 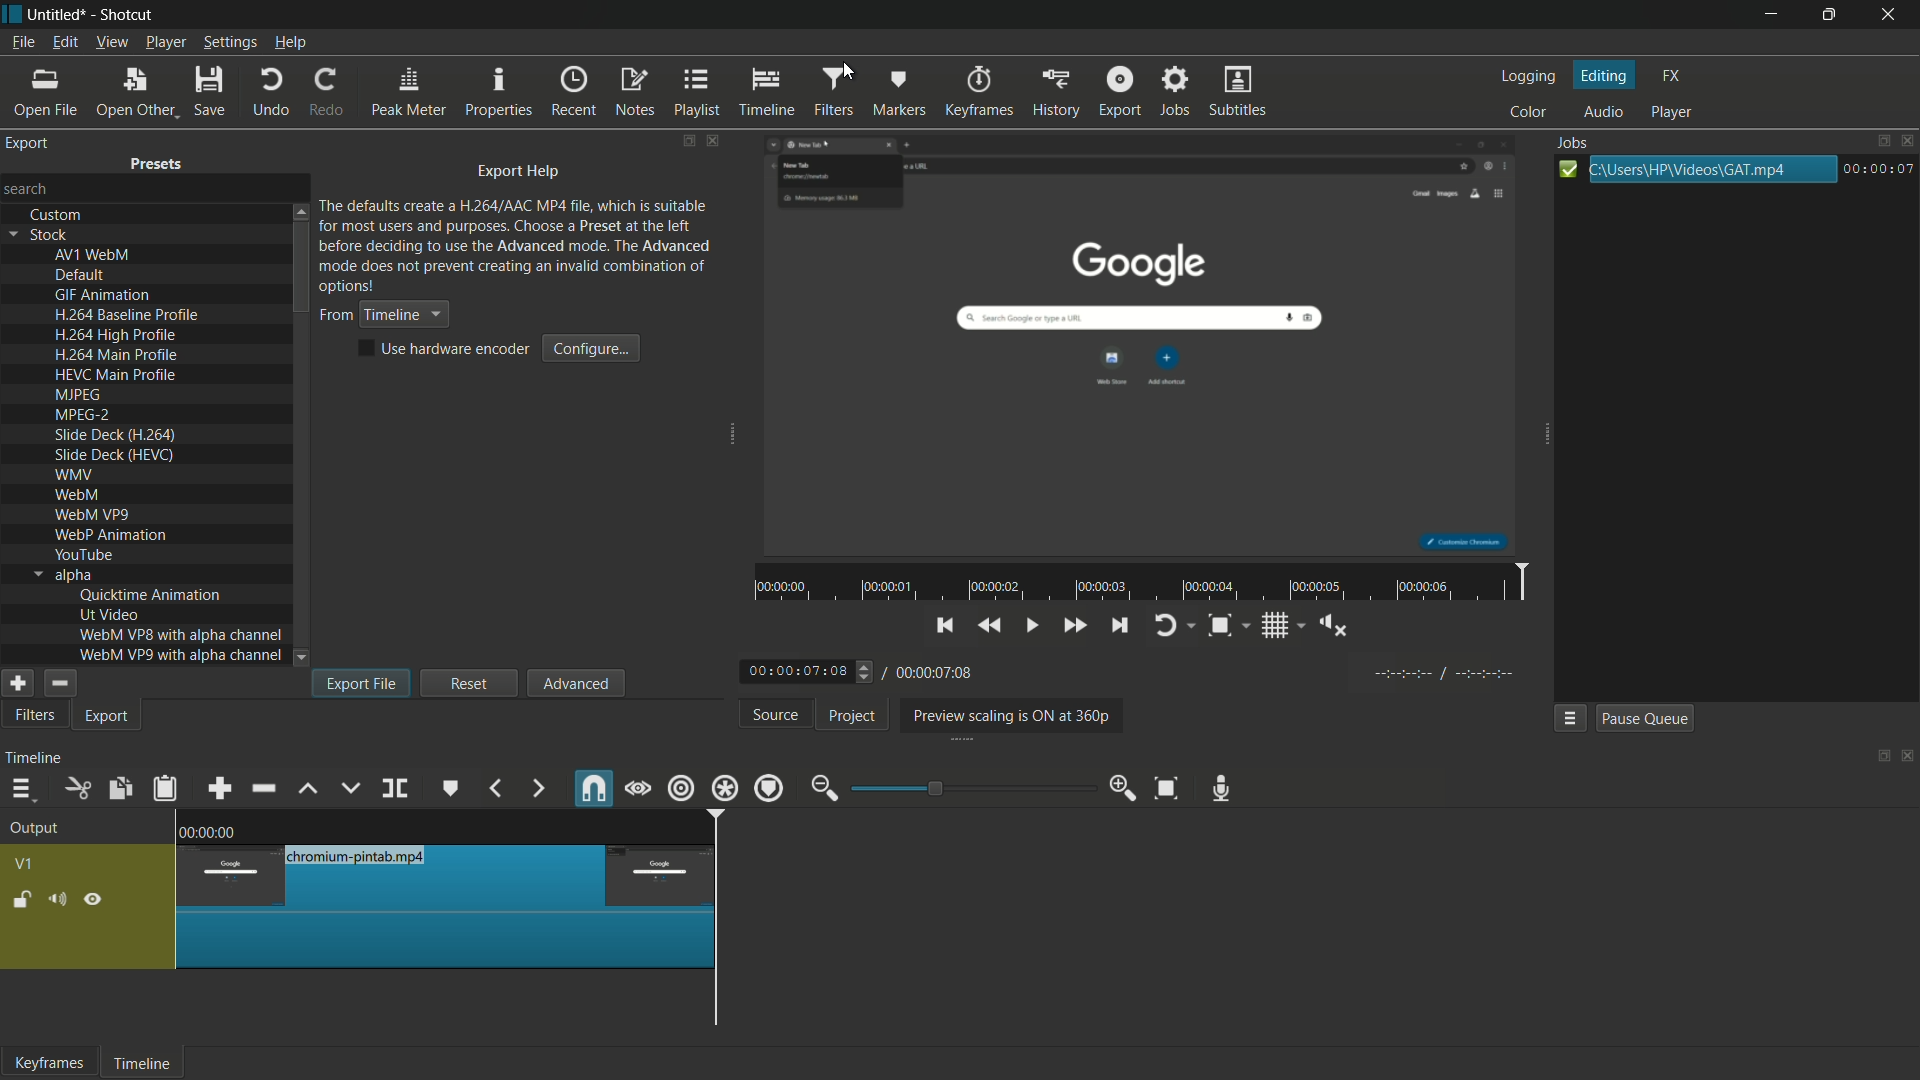 What do you see at coordinates (1696, 172) in the screenshot?
I see `progress bar` at bounding box center [1696, 172].